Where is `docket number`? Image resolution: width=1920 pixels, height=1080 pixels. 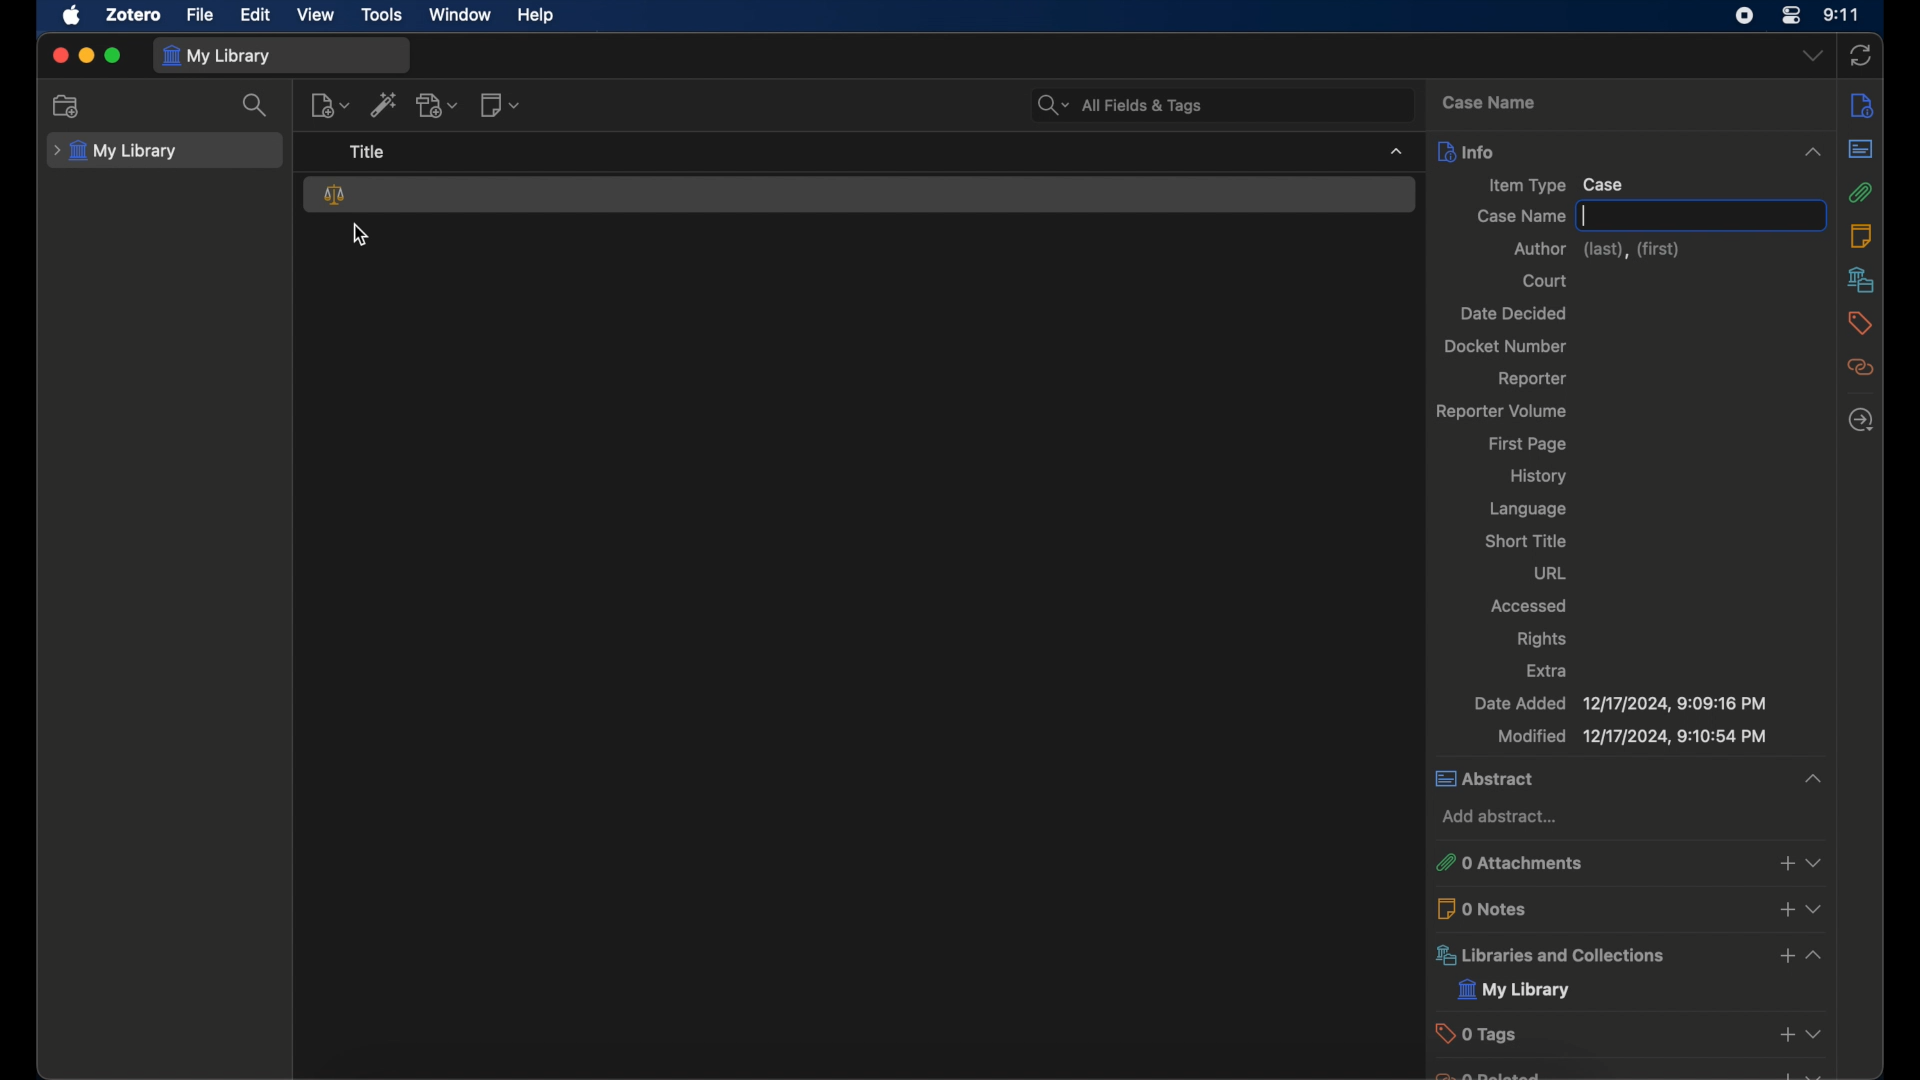
docket number is located at coordinates (1505, 347).